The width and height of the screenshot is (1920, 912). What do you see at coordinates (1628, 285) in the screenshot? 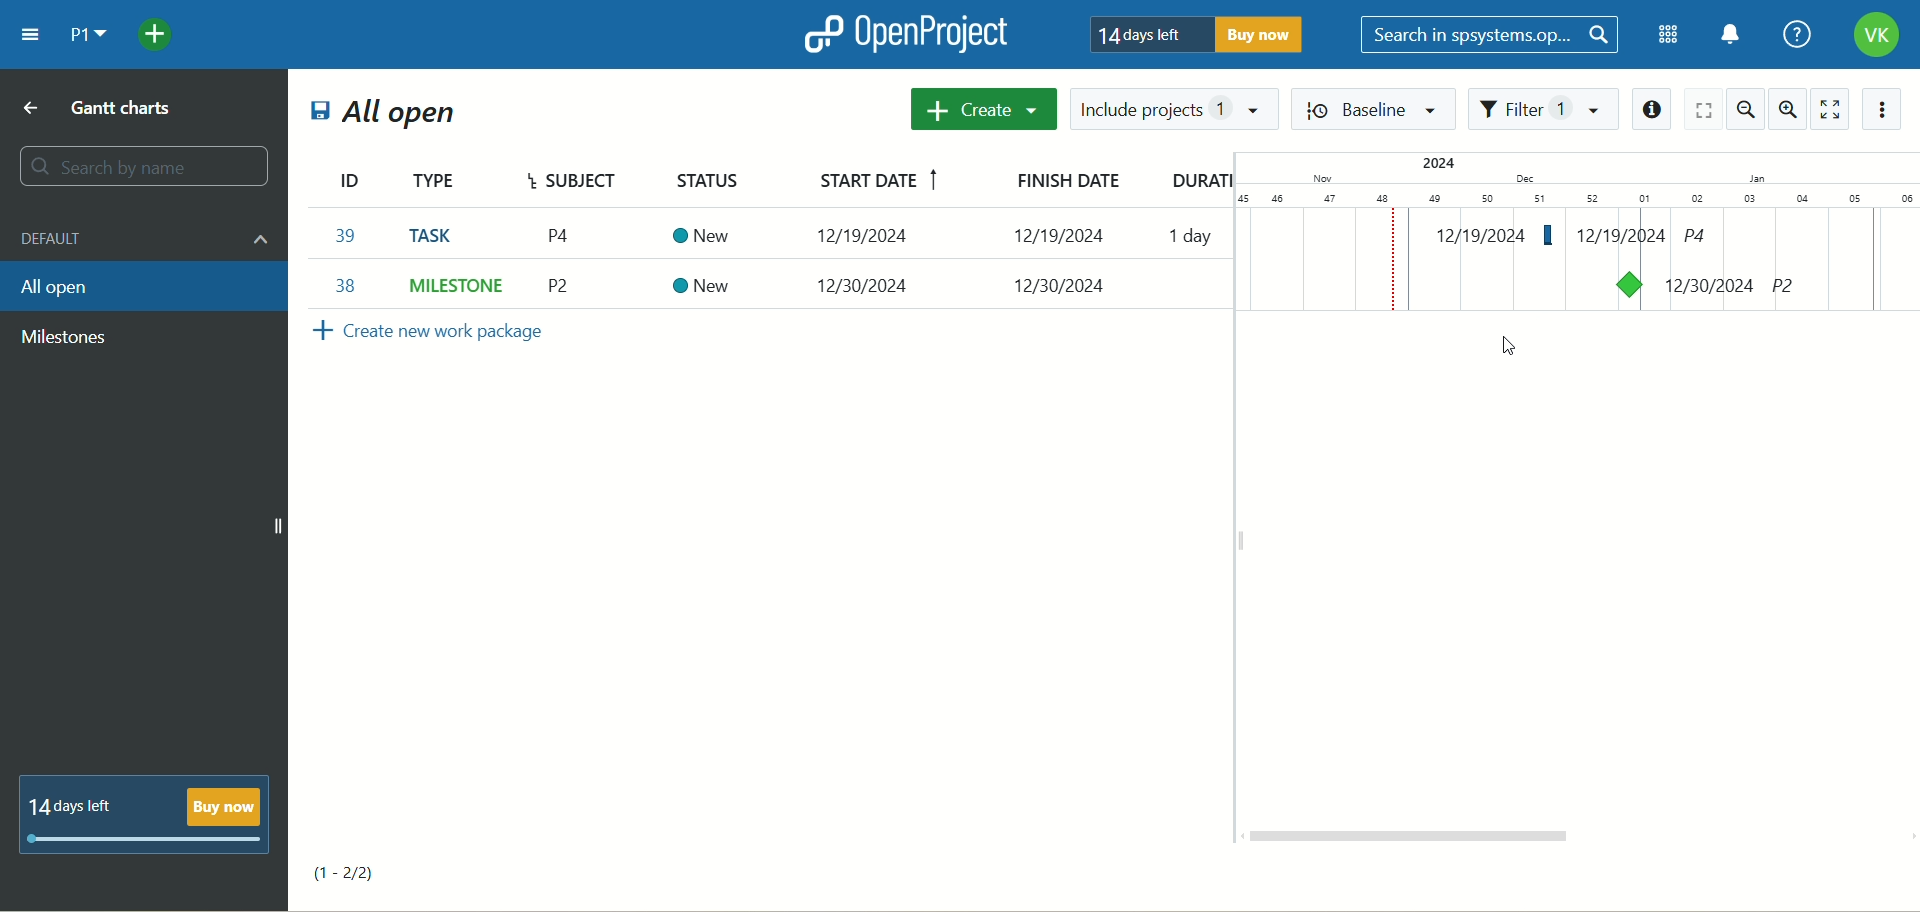
I see `task on Gantt chart` at bounding box center [1628, 285].